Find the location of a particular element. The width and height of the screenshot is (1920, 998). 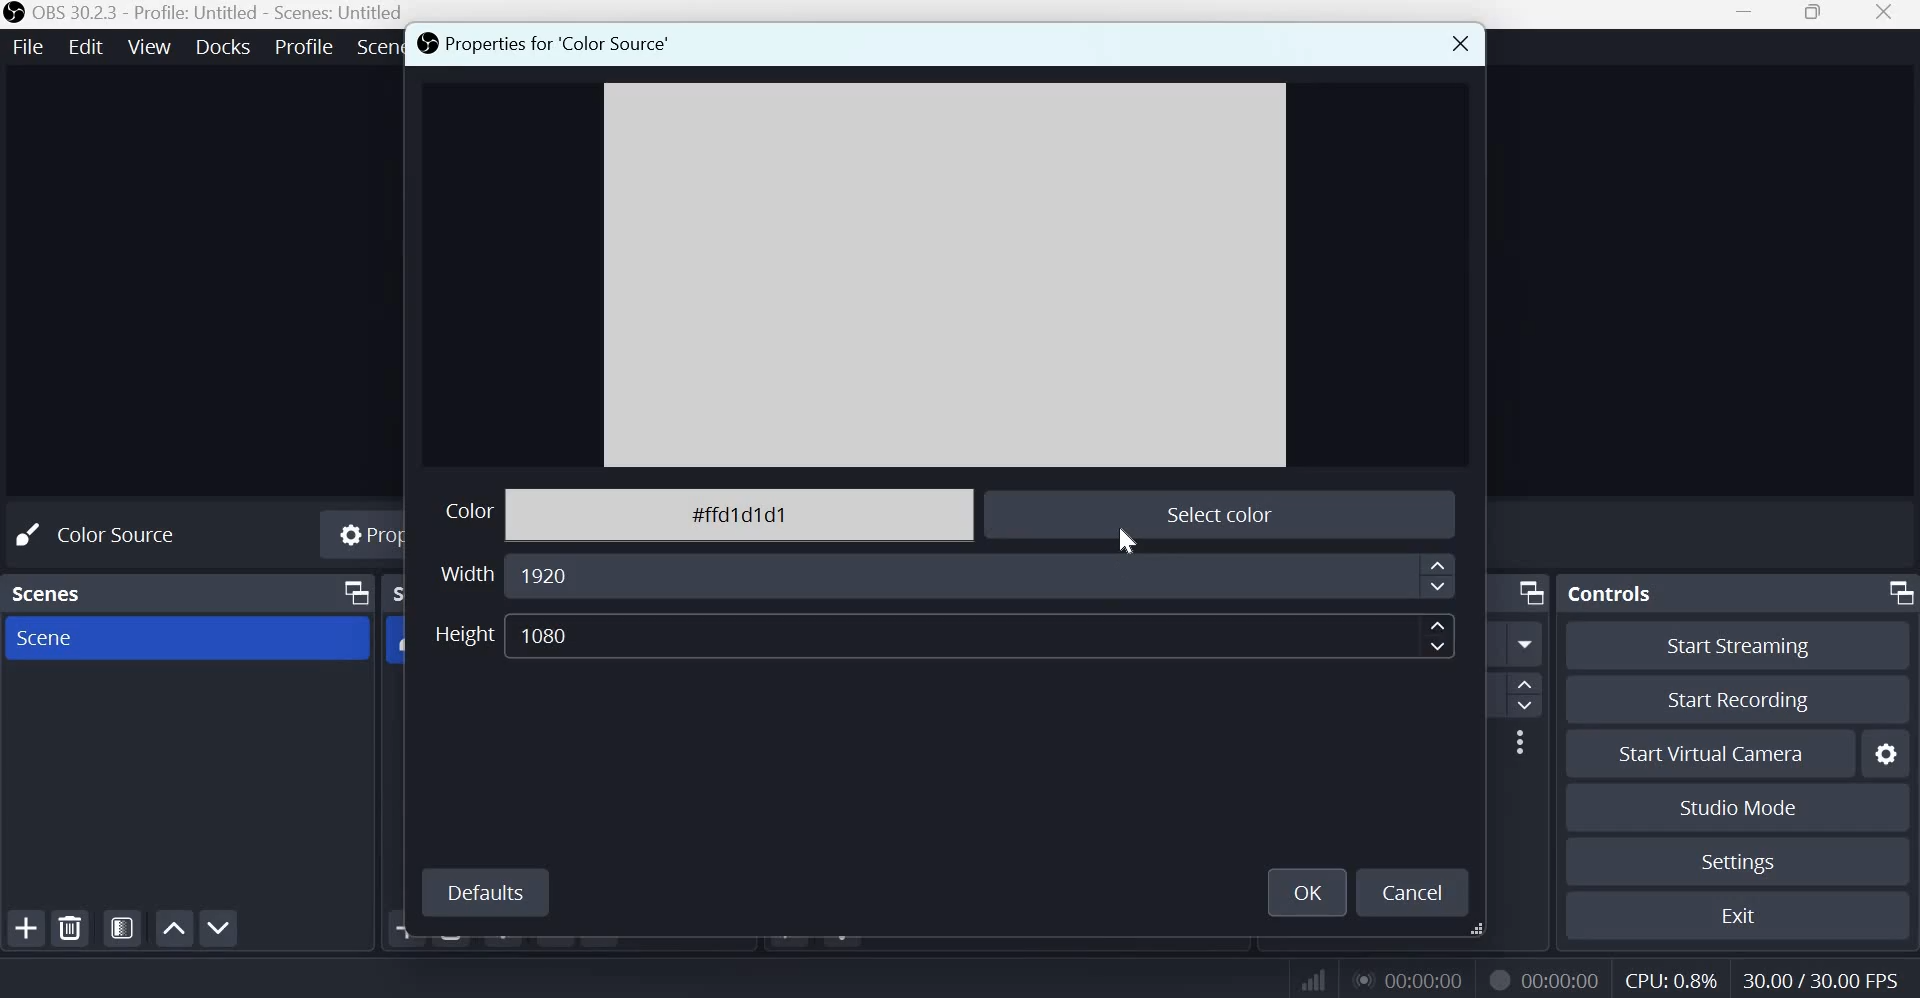

Live Duration Timer is located at coordinates (1411, 979).